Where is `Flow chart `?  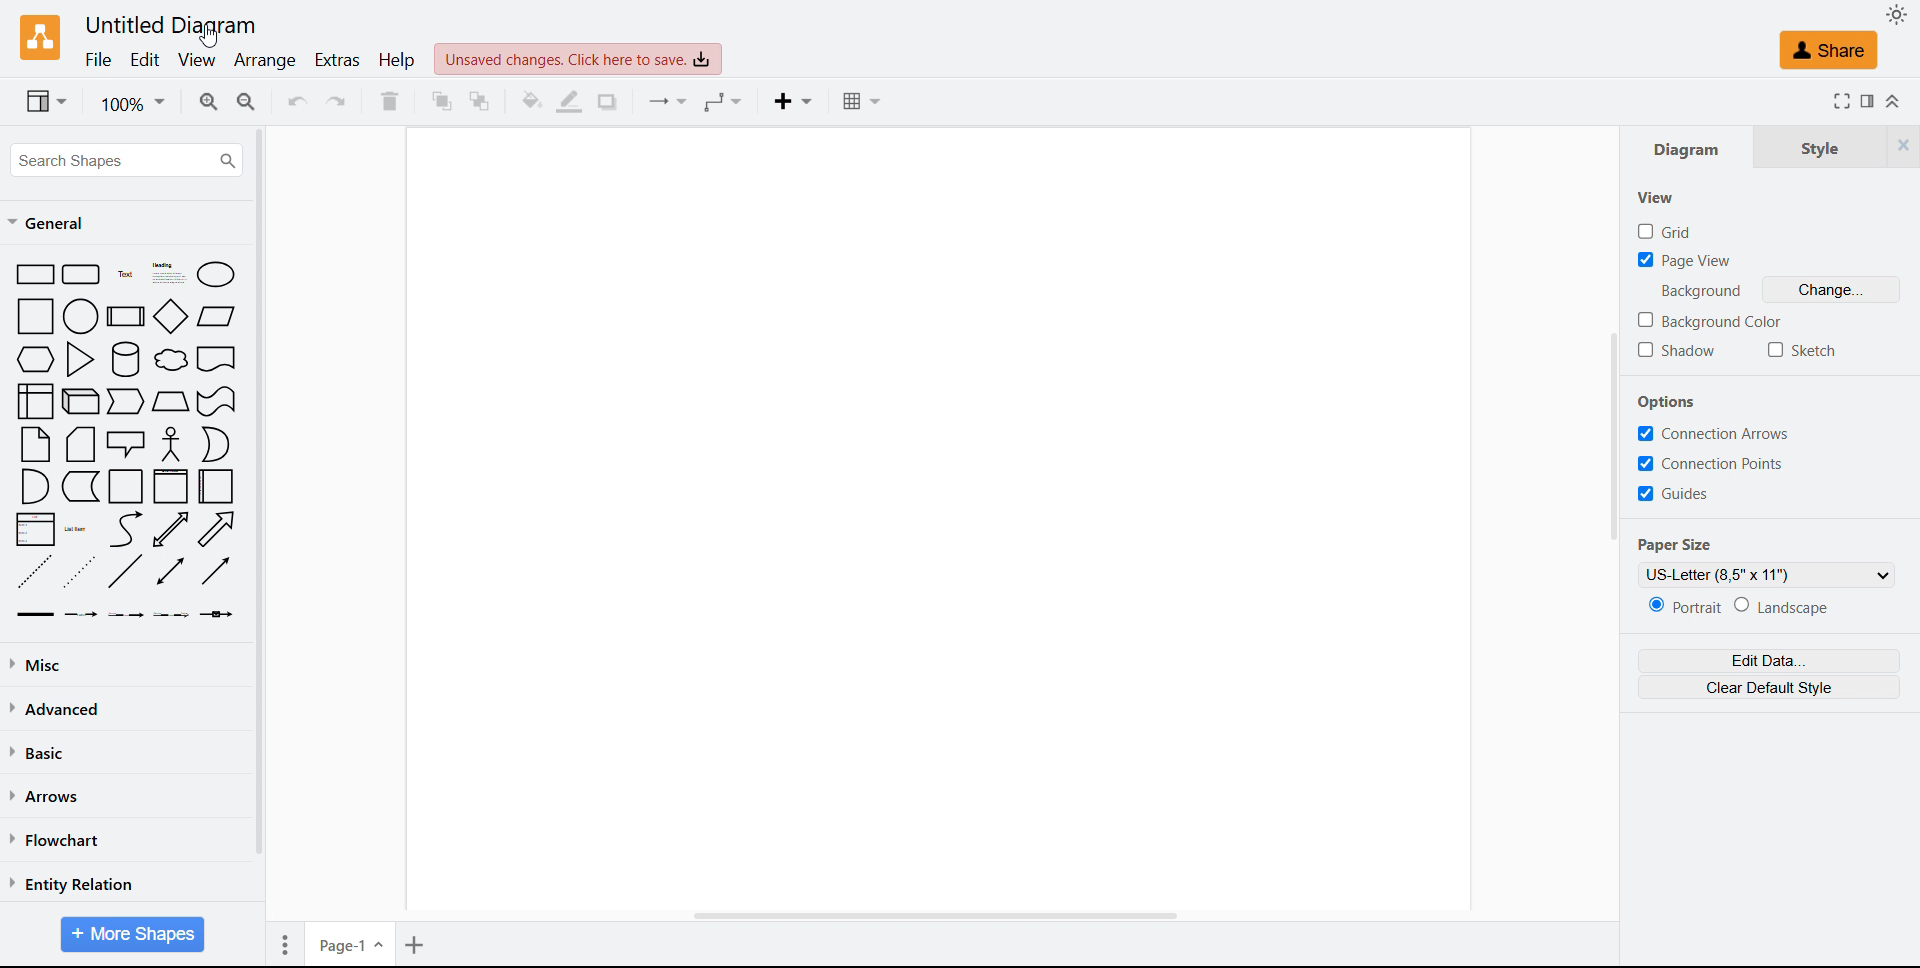
Flow chart  is located at coordinates (56, 841).